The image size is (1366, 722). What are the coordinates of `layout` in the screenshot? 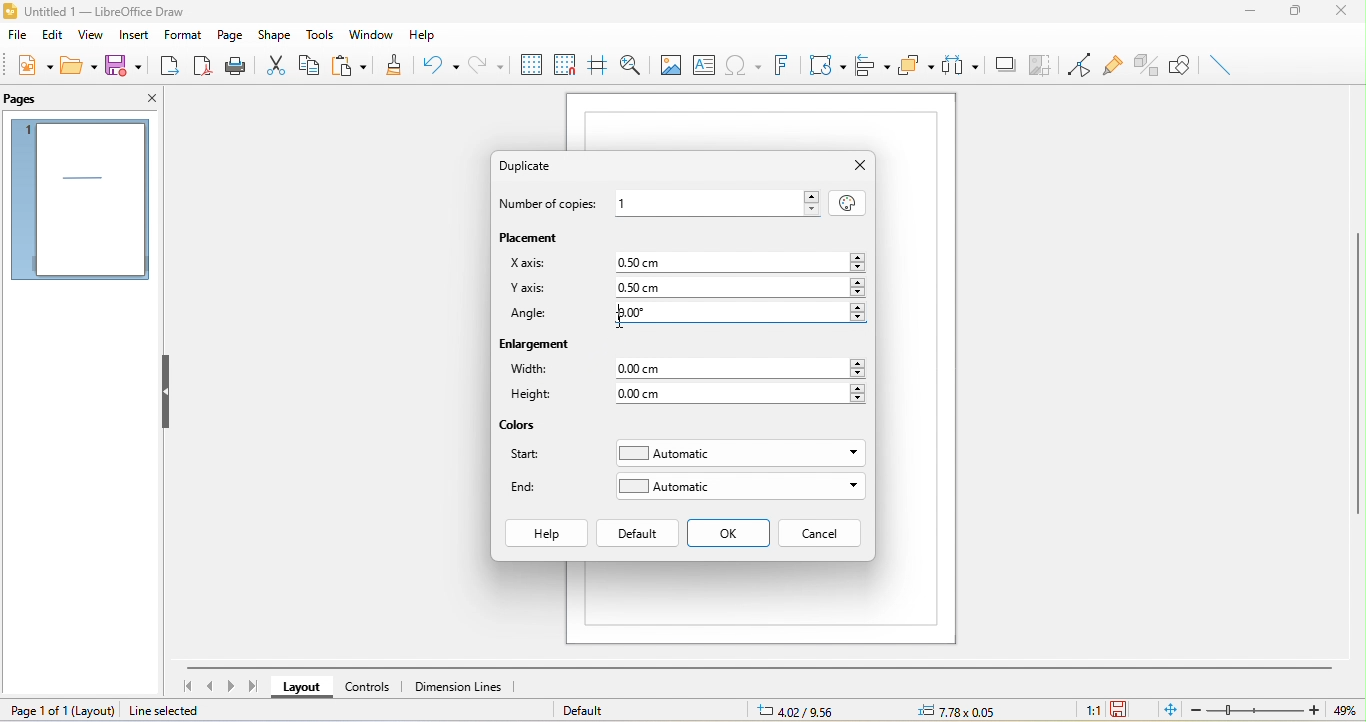 It's located at (298, 688).